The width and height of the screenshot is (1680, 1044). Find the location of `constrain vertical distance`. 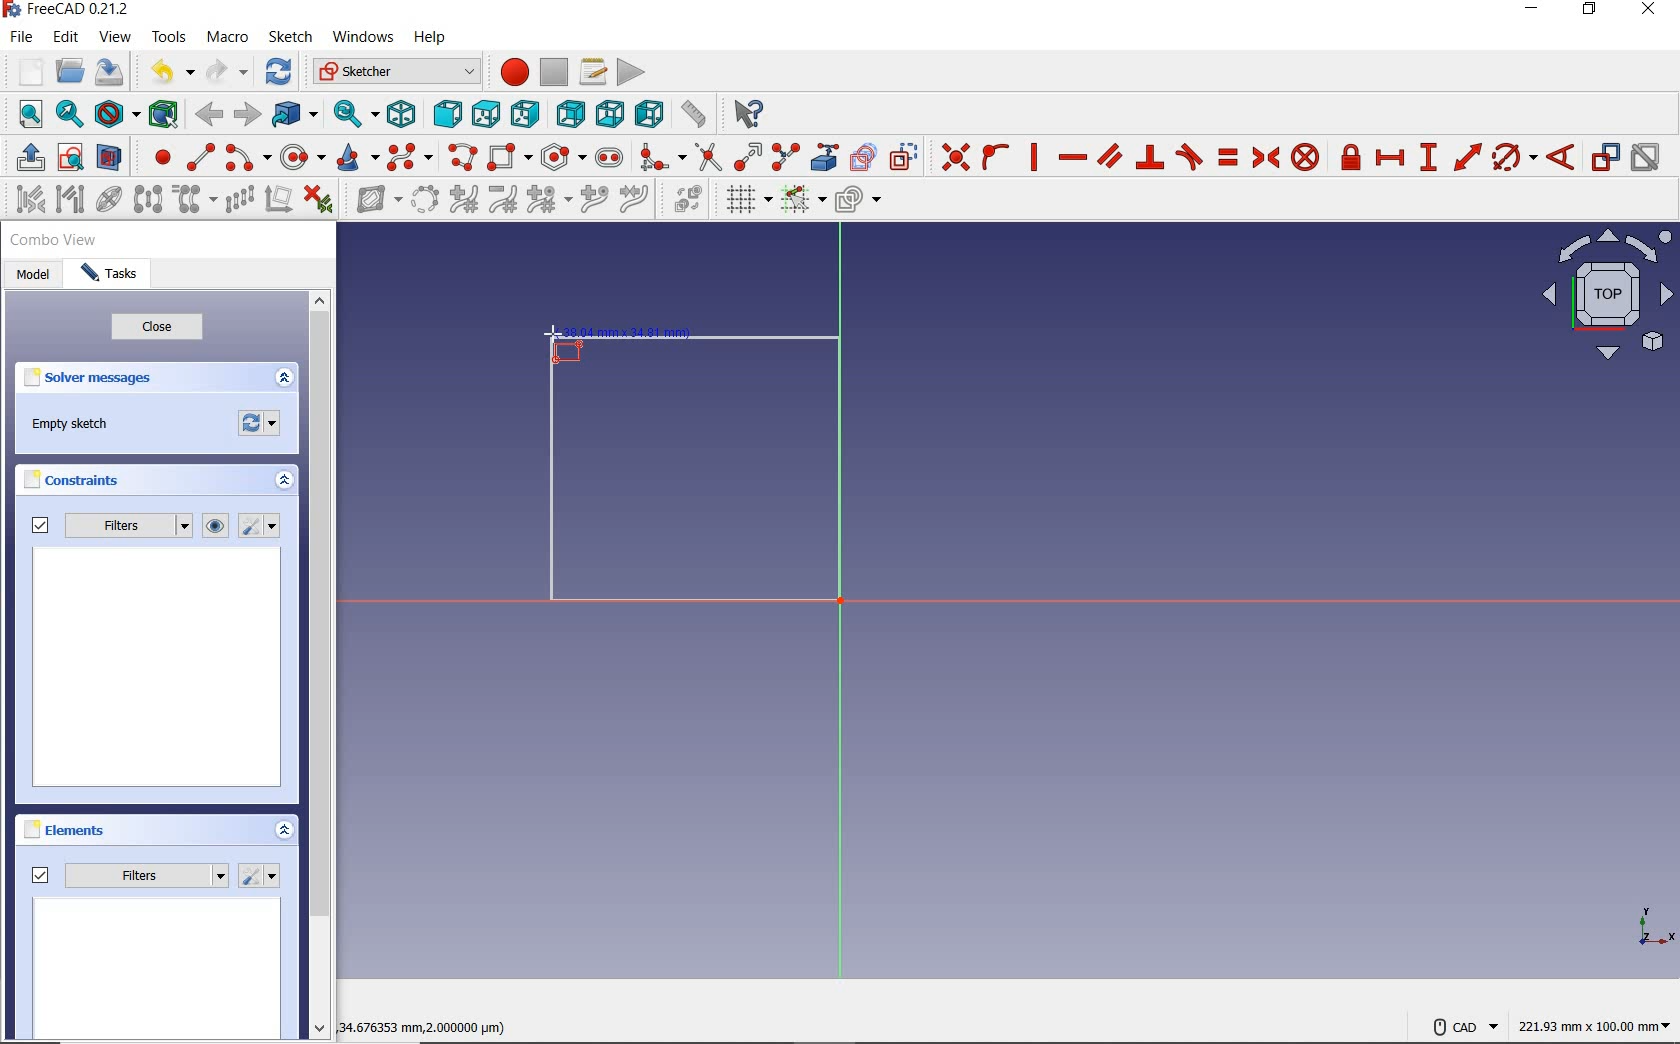

constrain vertical distance is located at coordinates (1429, 157).